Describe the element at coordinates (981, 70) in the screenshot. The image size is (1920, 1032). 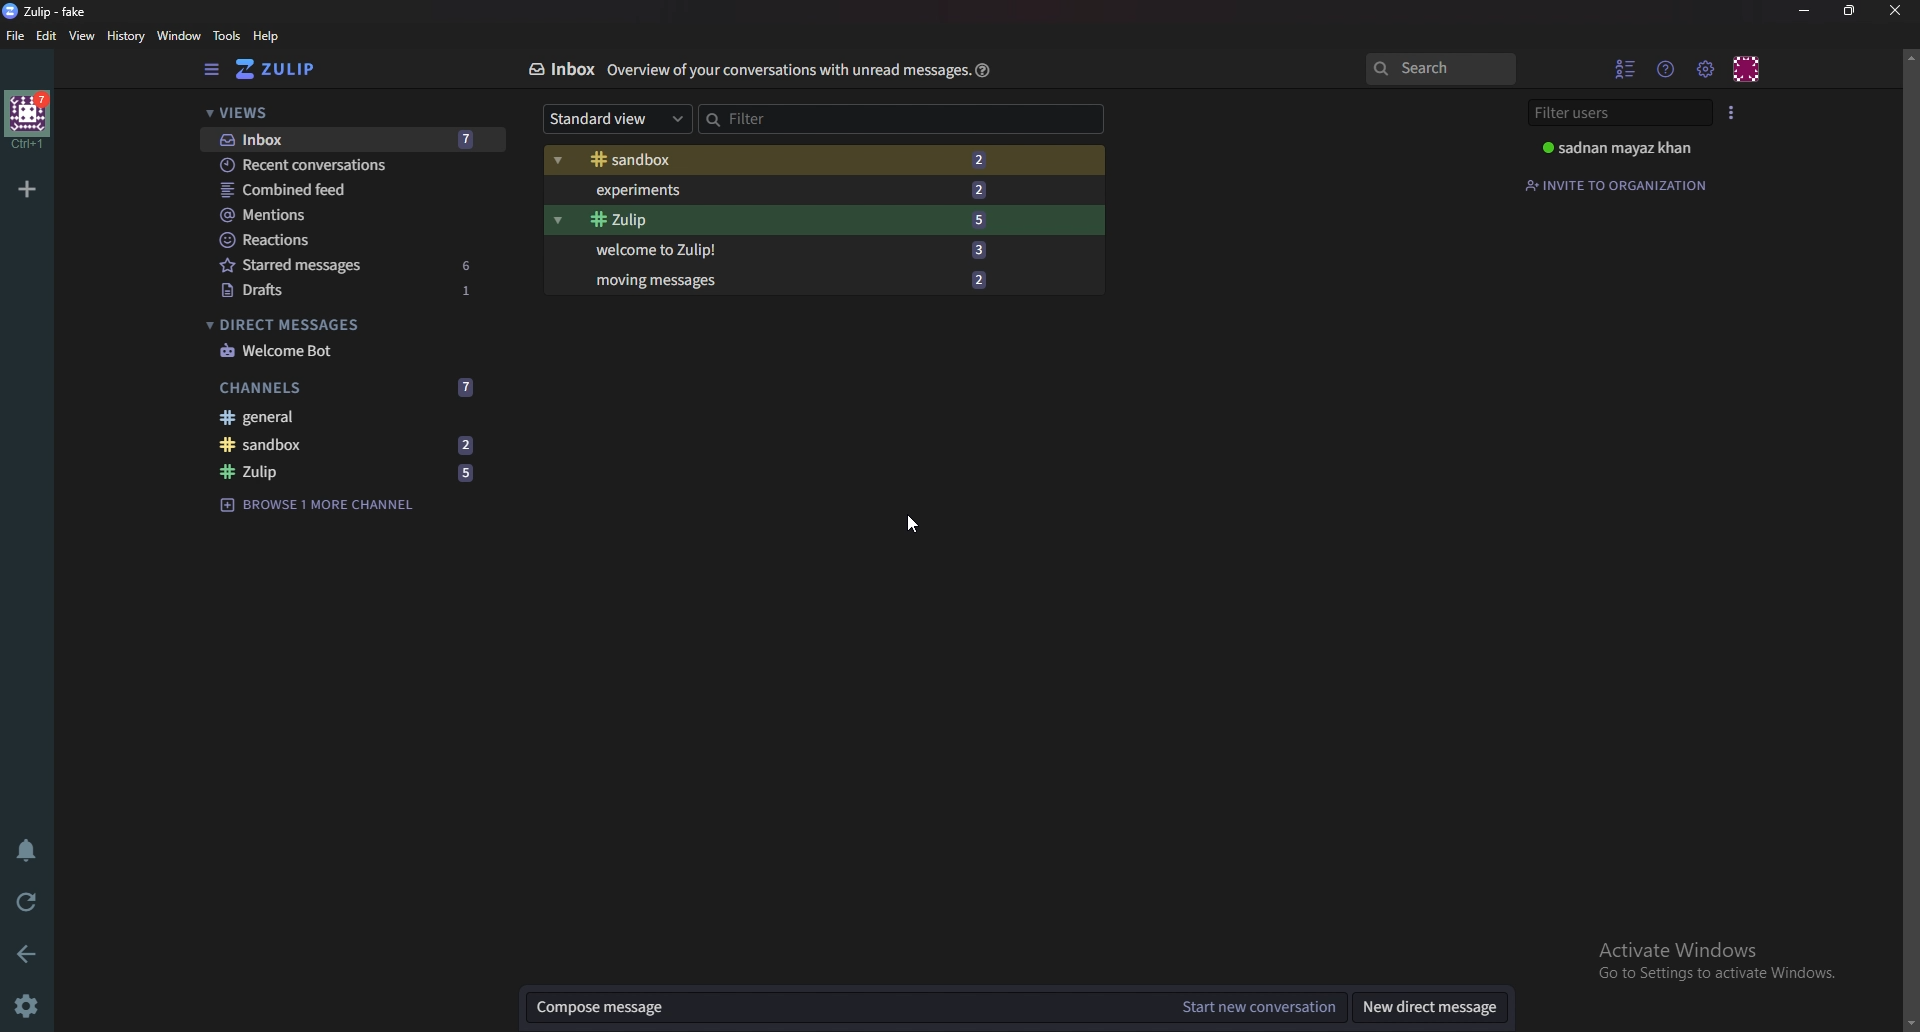
I see `Help` at that location.